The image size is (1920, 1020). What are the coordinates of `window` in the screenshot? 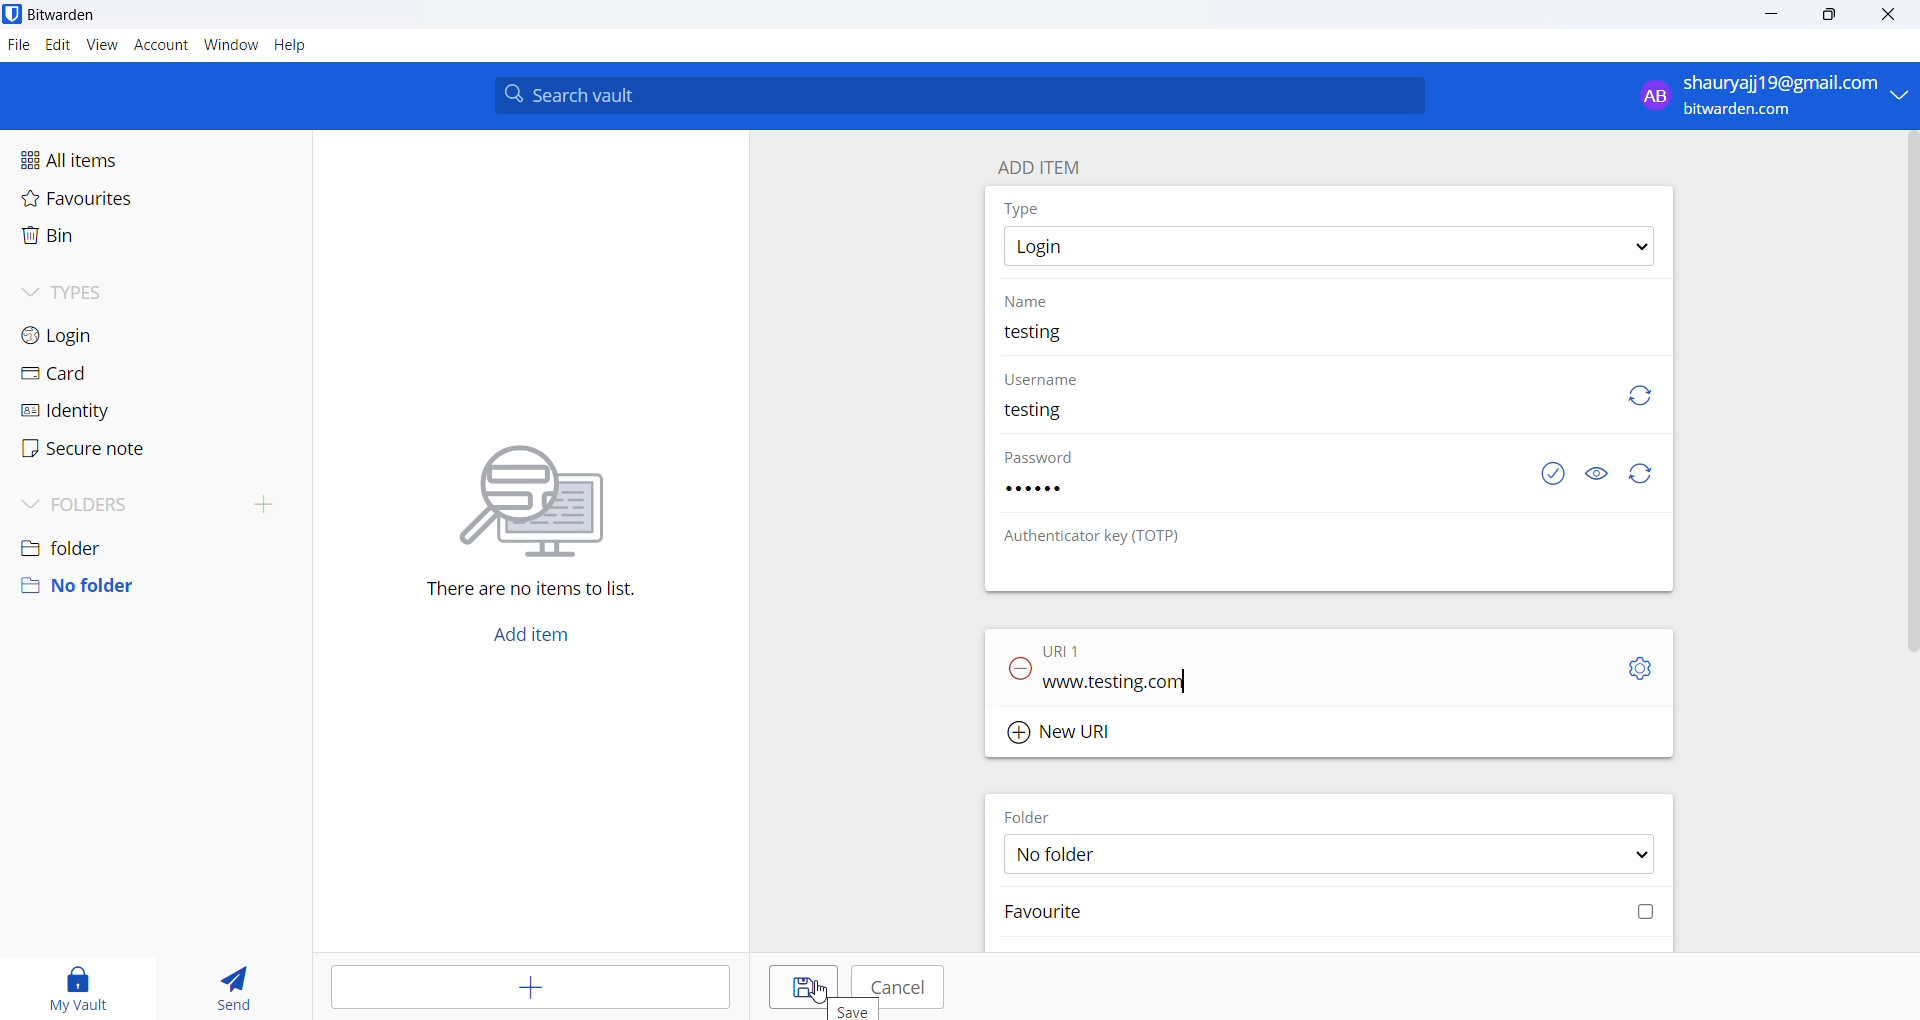 It's located at (231, 45).